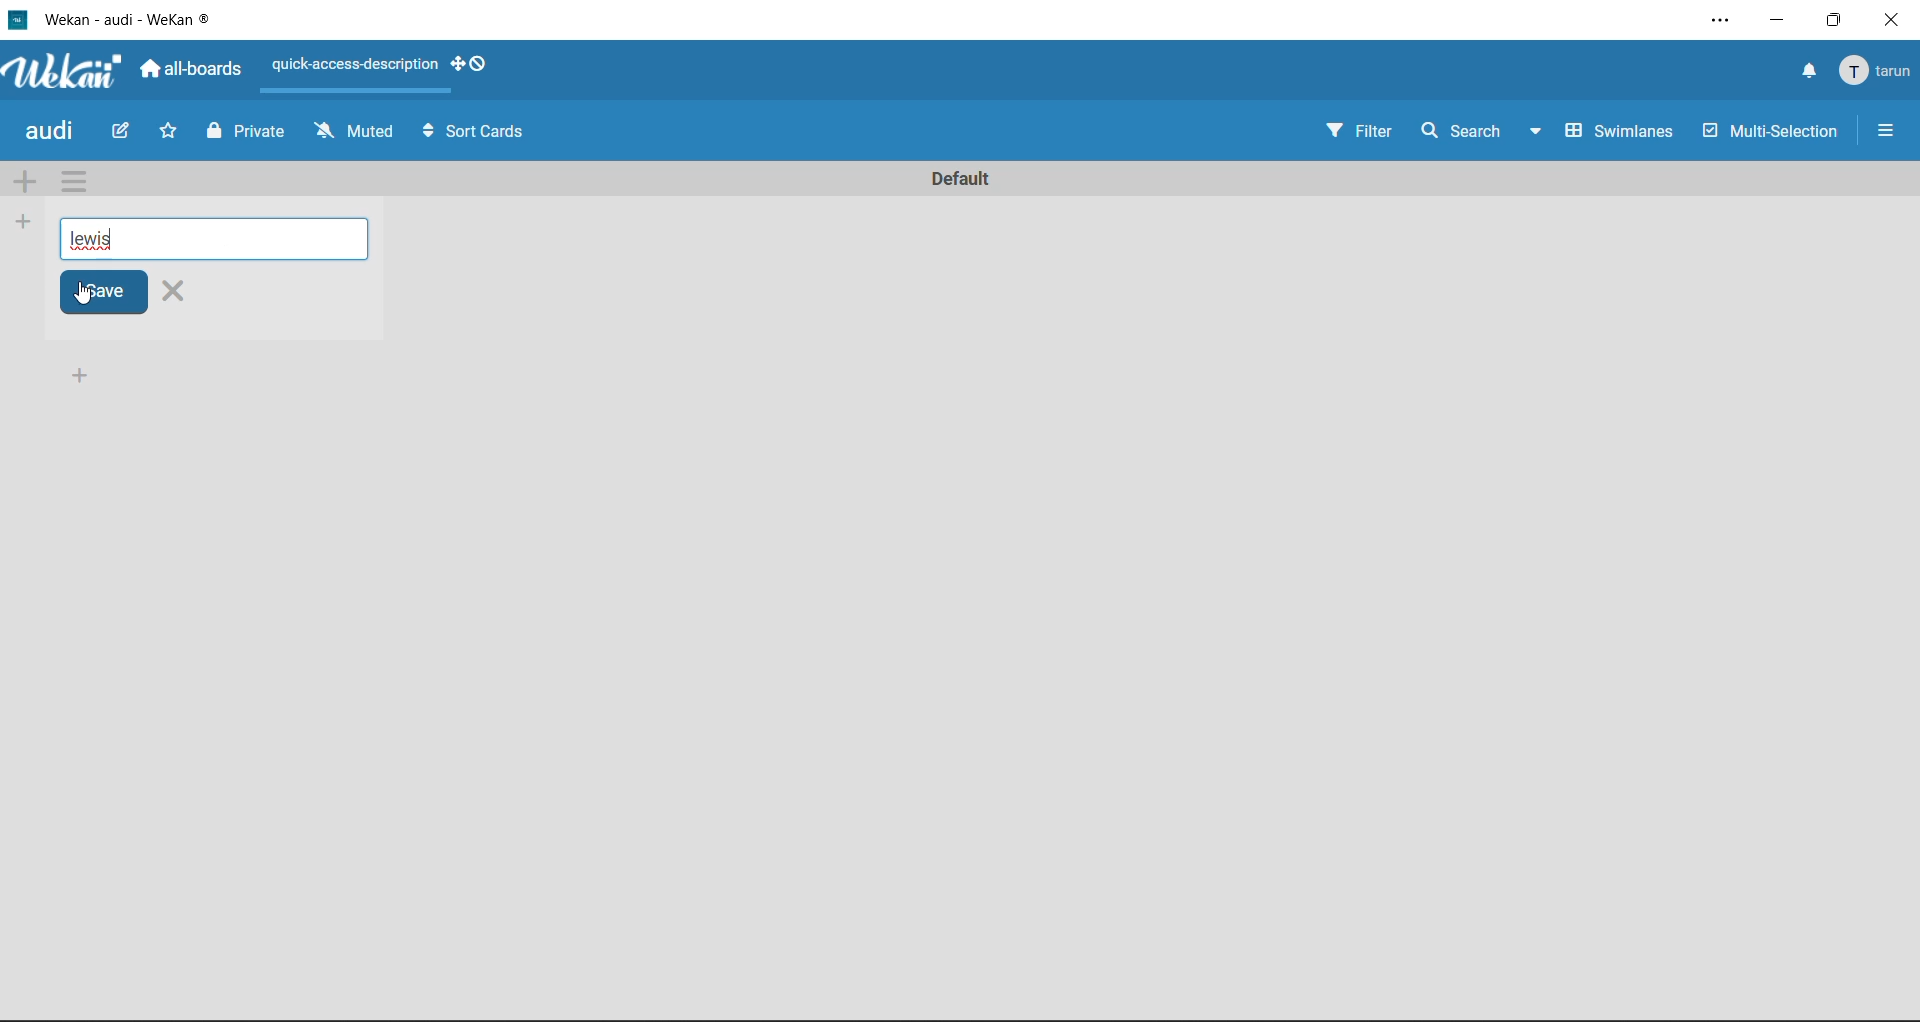  I want to click on add list, so click(24, 221).